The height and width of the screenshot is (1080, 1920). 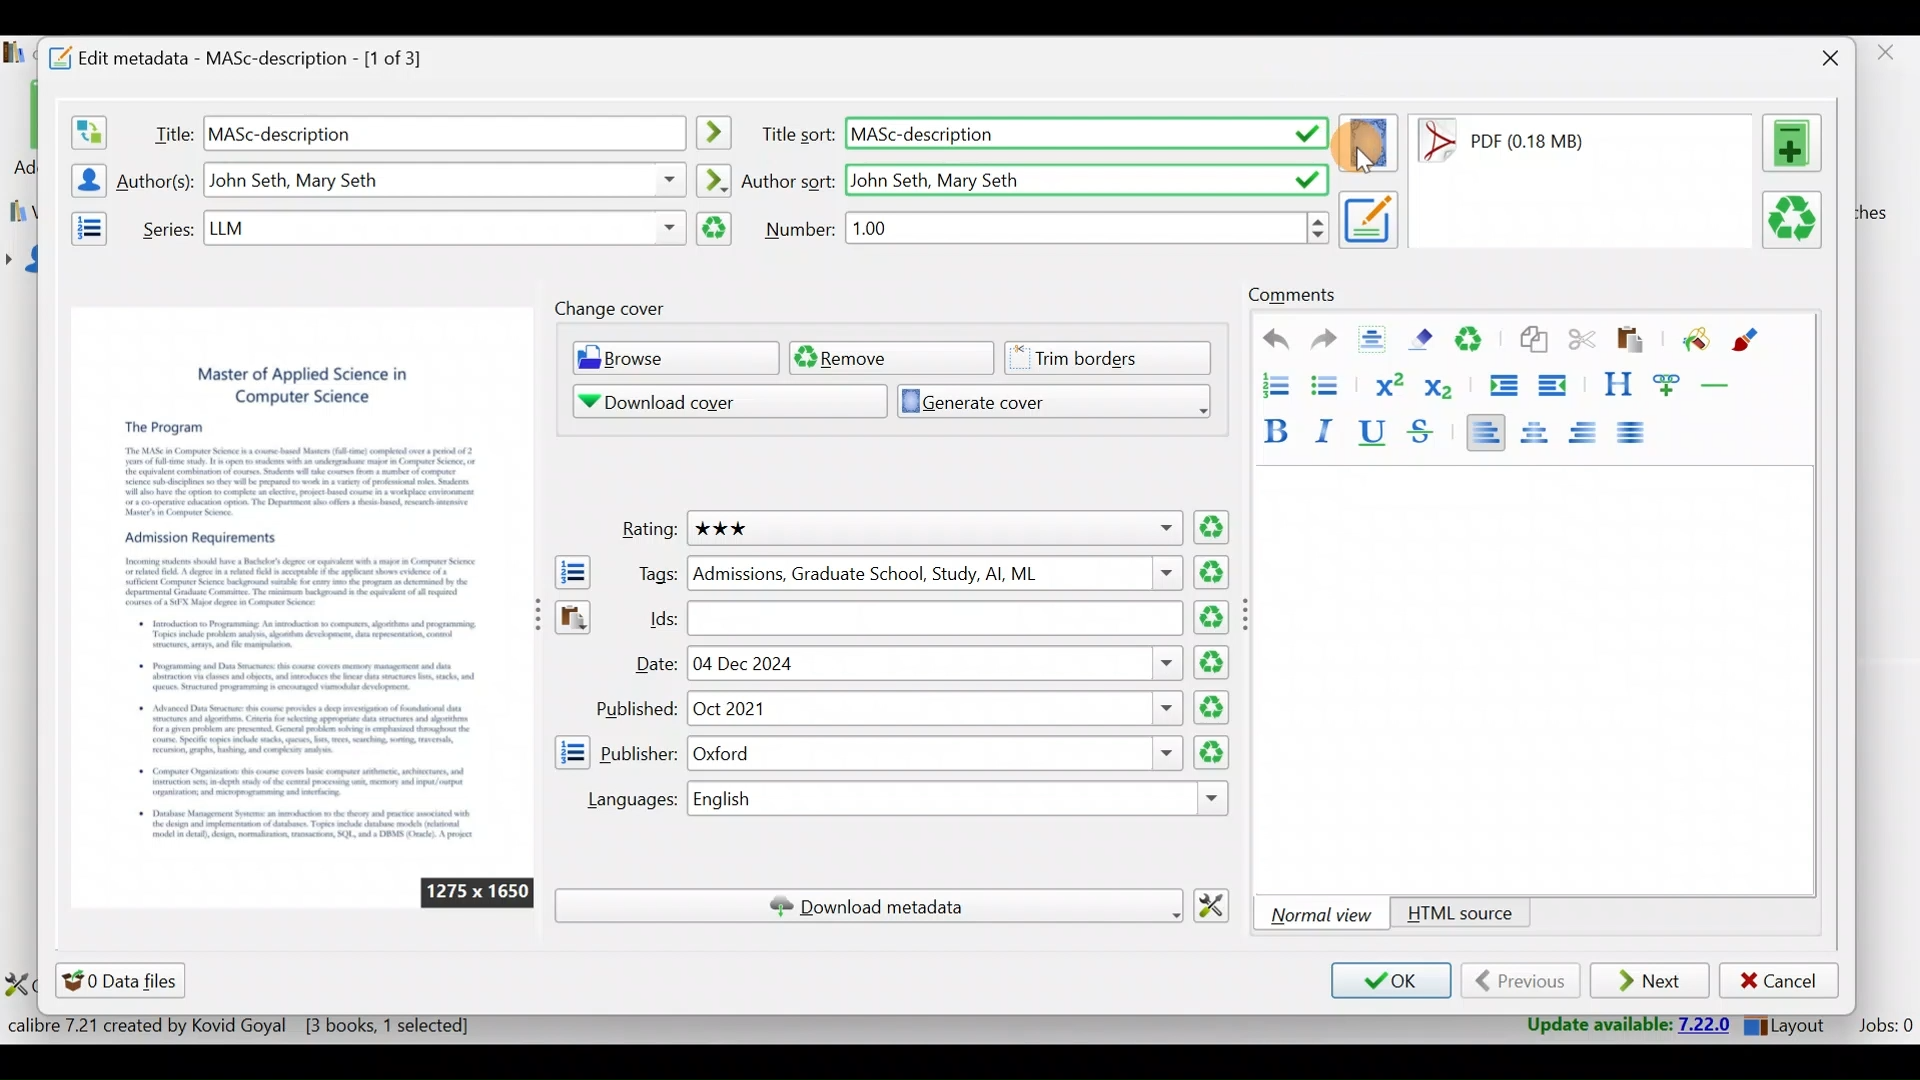 What do you see at coordinates (963, 800) in the screenshot?
I see `` at bounding box center [963, 800].